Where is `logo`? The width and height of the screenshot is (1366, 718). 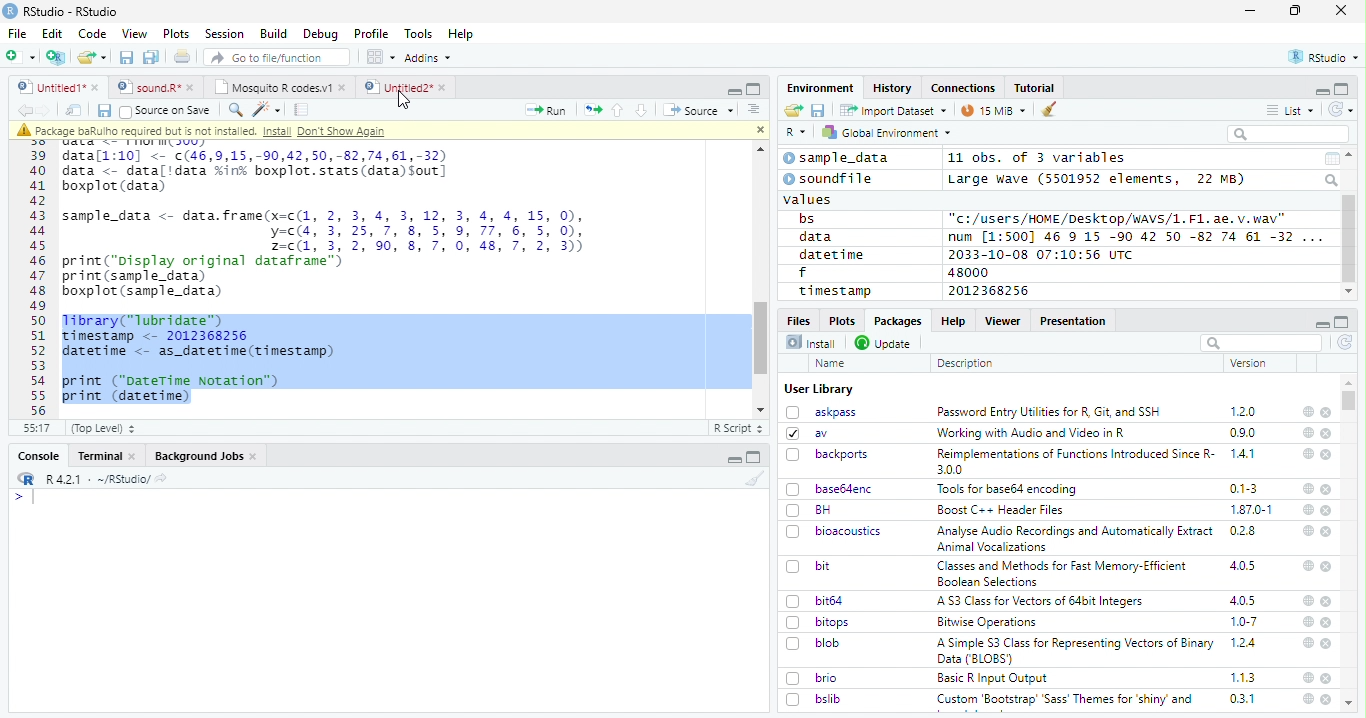 logo is located at coordinates (10, 11).